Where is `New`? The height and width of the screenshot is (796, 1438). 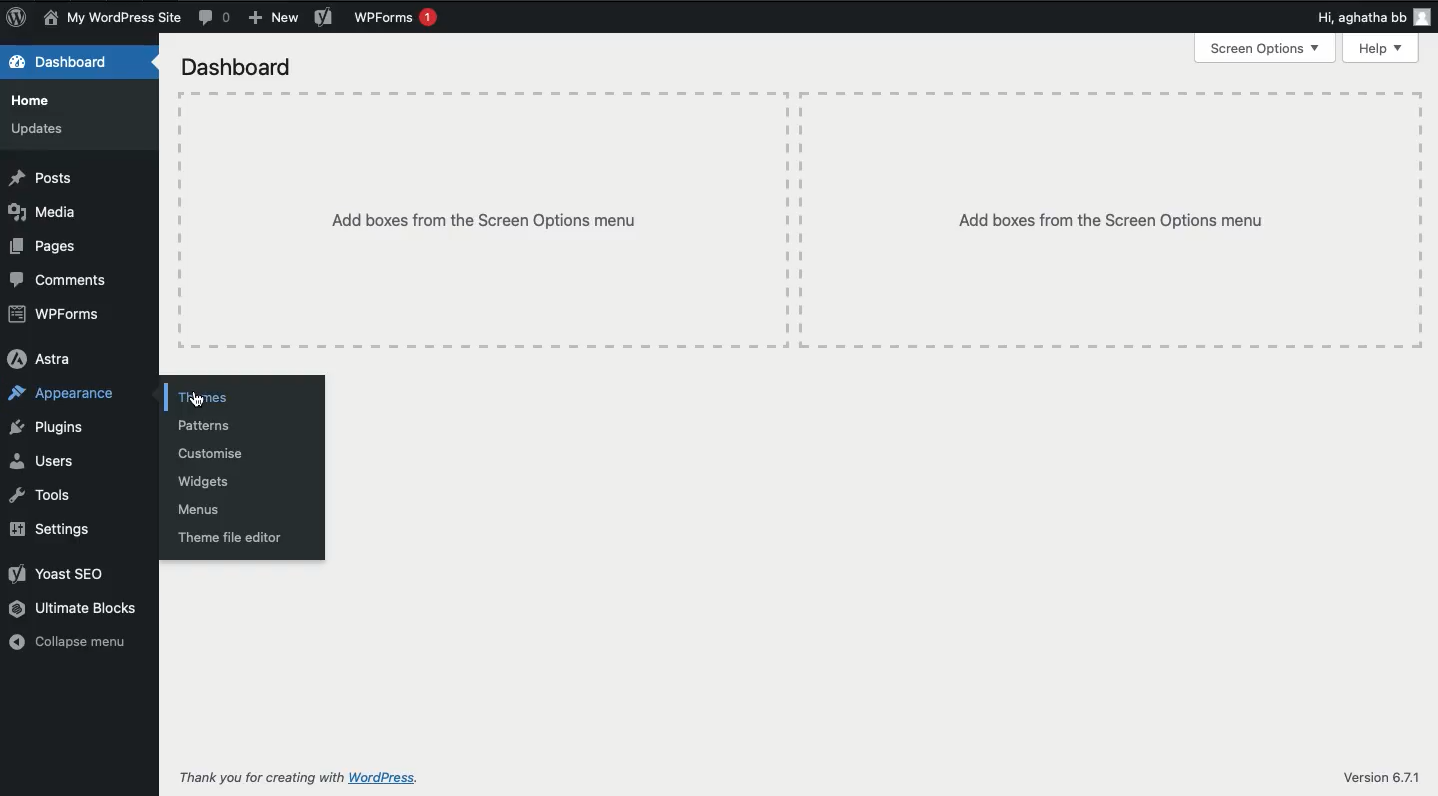
New is located at coordinates (275, 17).